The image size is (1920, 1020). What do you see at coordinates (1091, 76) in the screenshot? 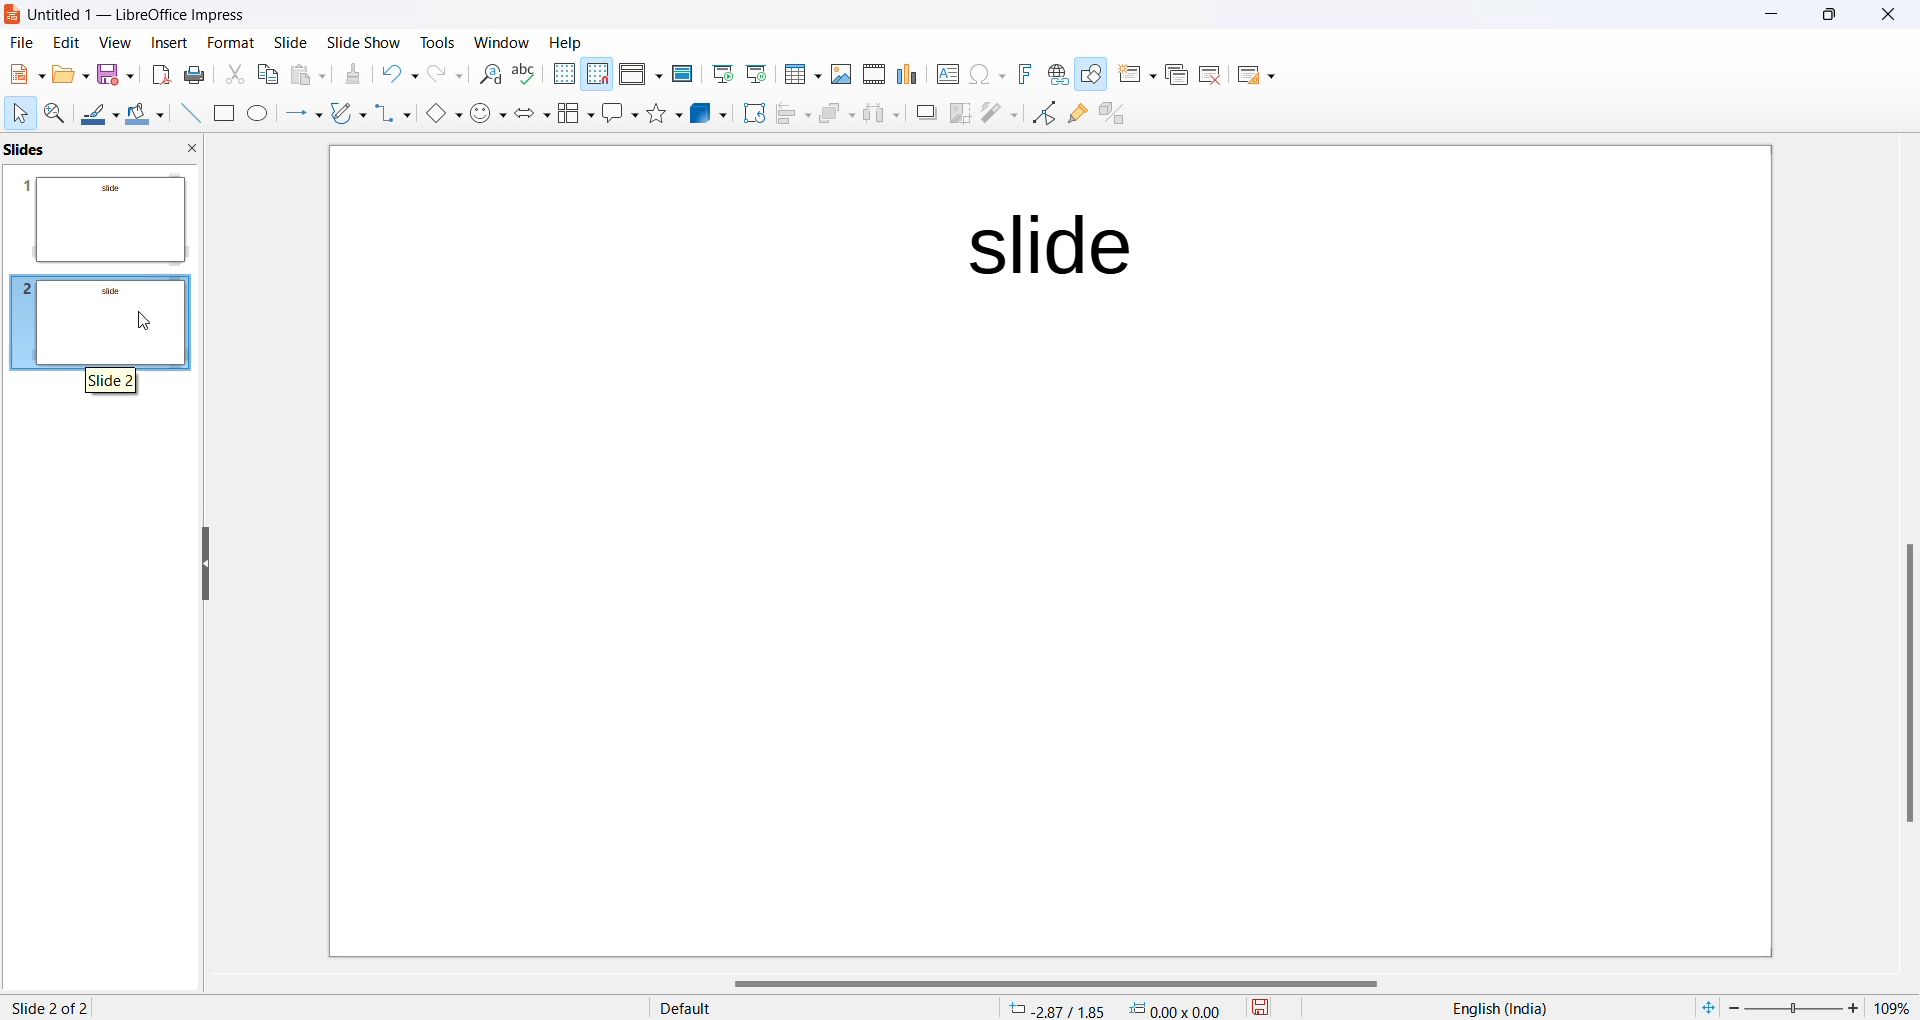
I see `Show draw function` at bounding box center [1091, 76].